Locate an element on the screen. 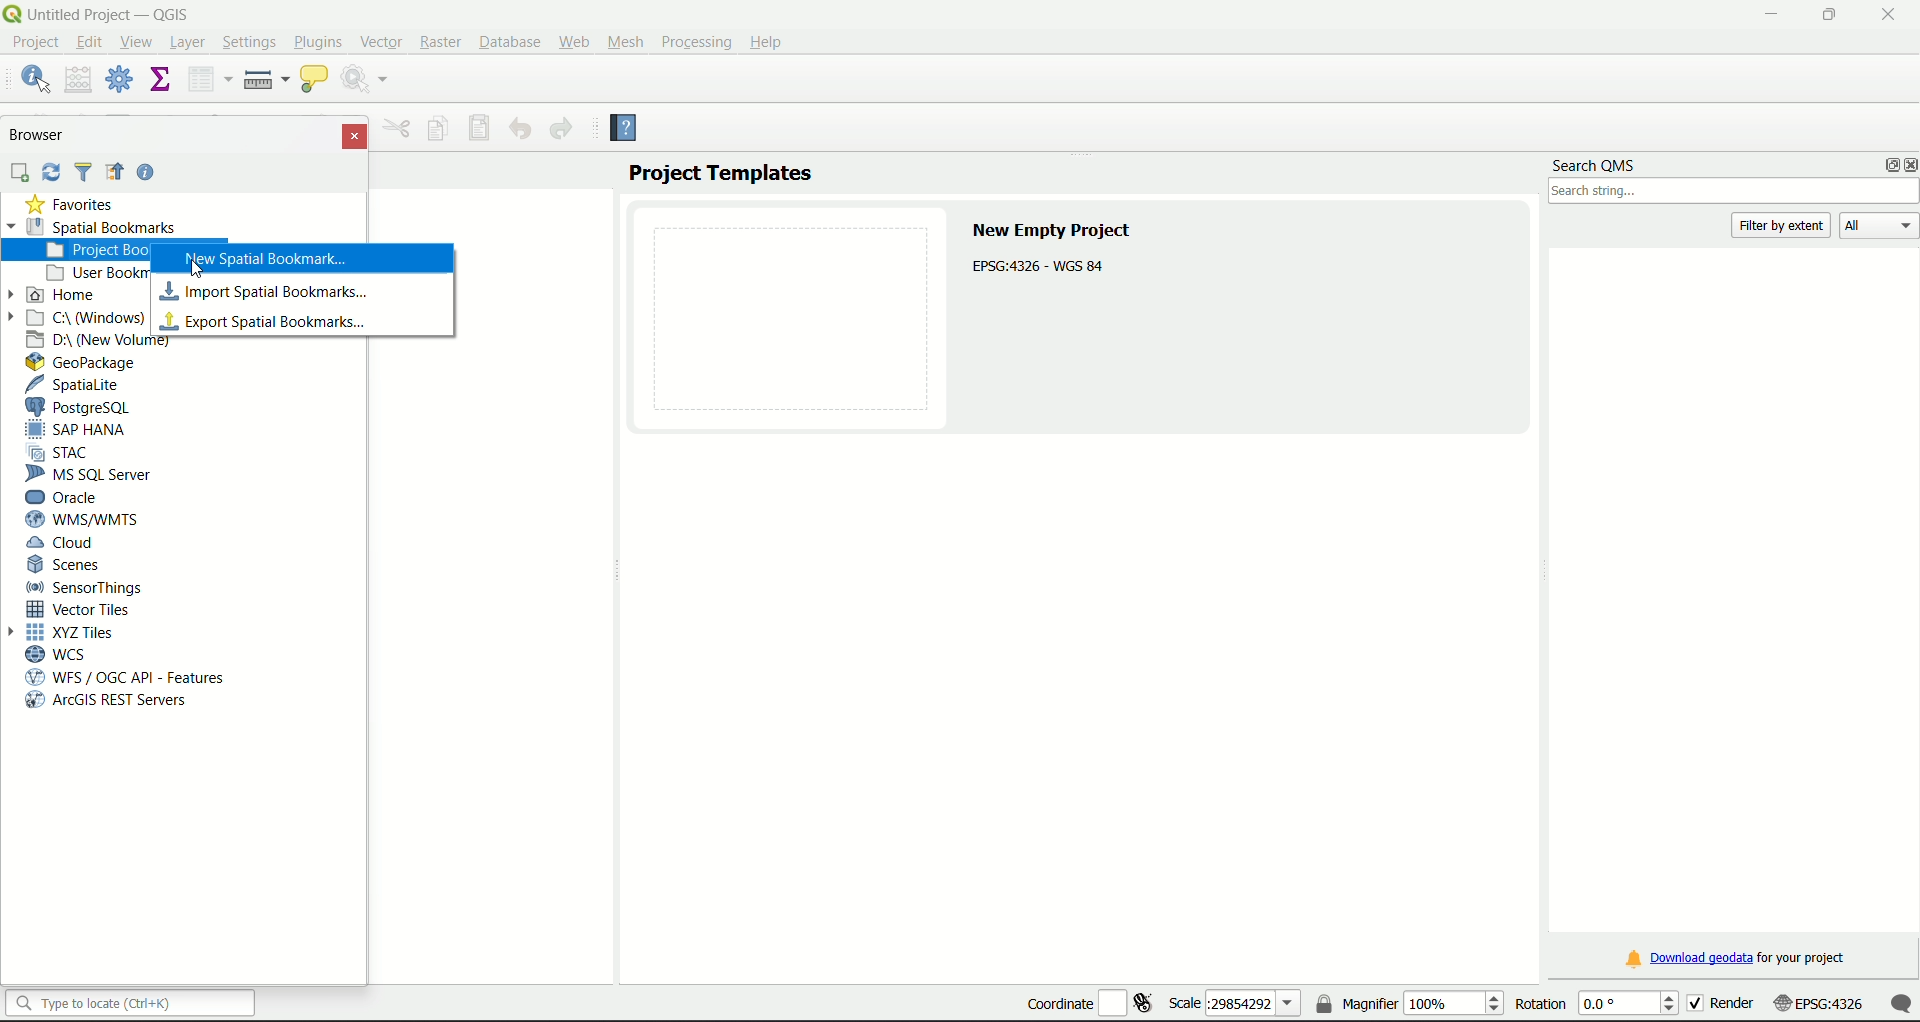 The width and height of the screenshot is (1920, 1022). WFS/OGC is located at coordinates (132, 677).